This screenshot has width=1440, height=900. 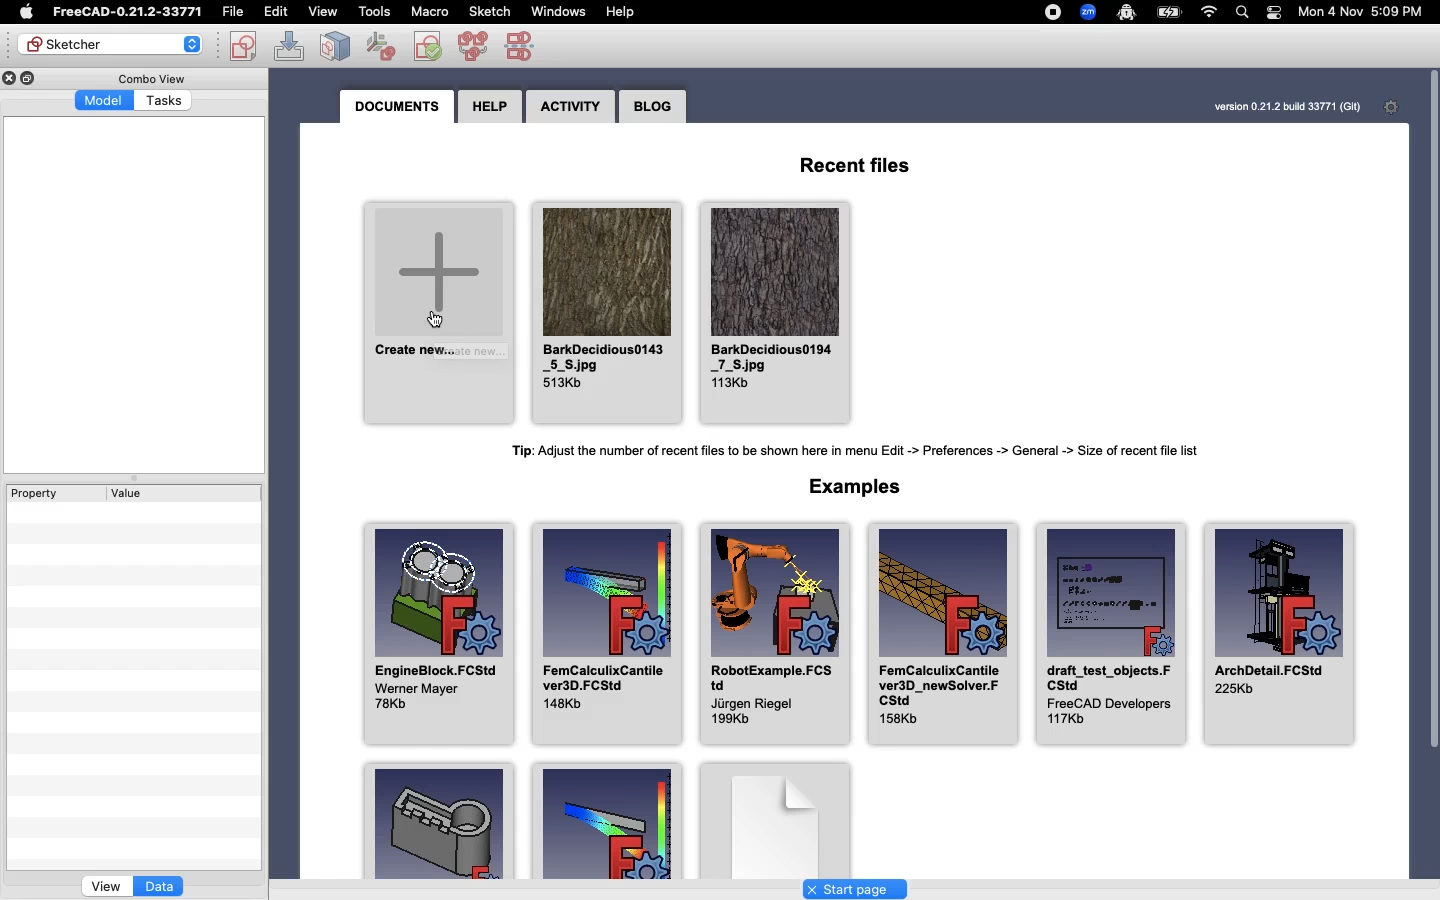 What do you see at coordinates (526, 47) in the screenshot?
I see `Convert to construction geometry` at bounding box center [526, 47].